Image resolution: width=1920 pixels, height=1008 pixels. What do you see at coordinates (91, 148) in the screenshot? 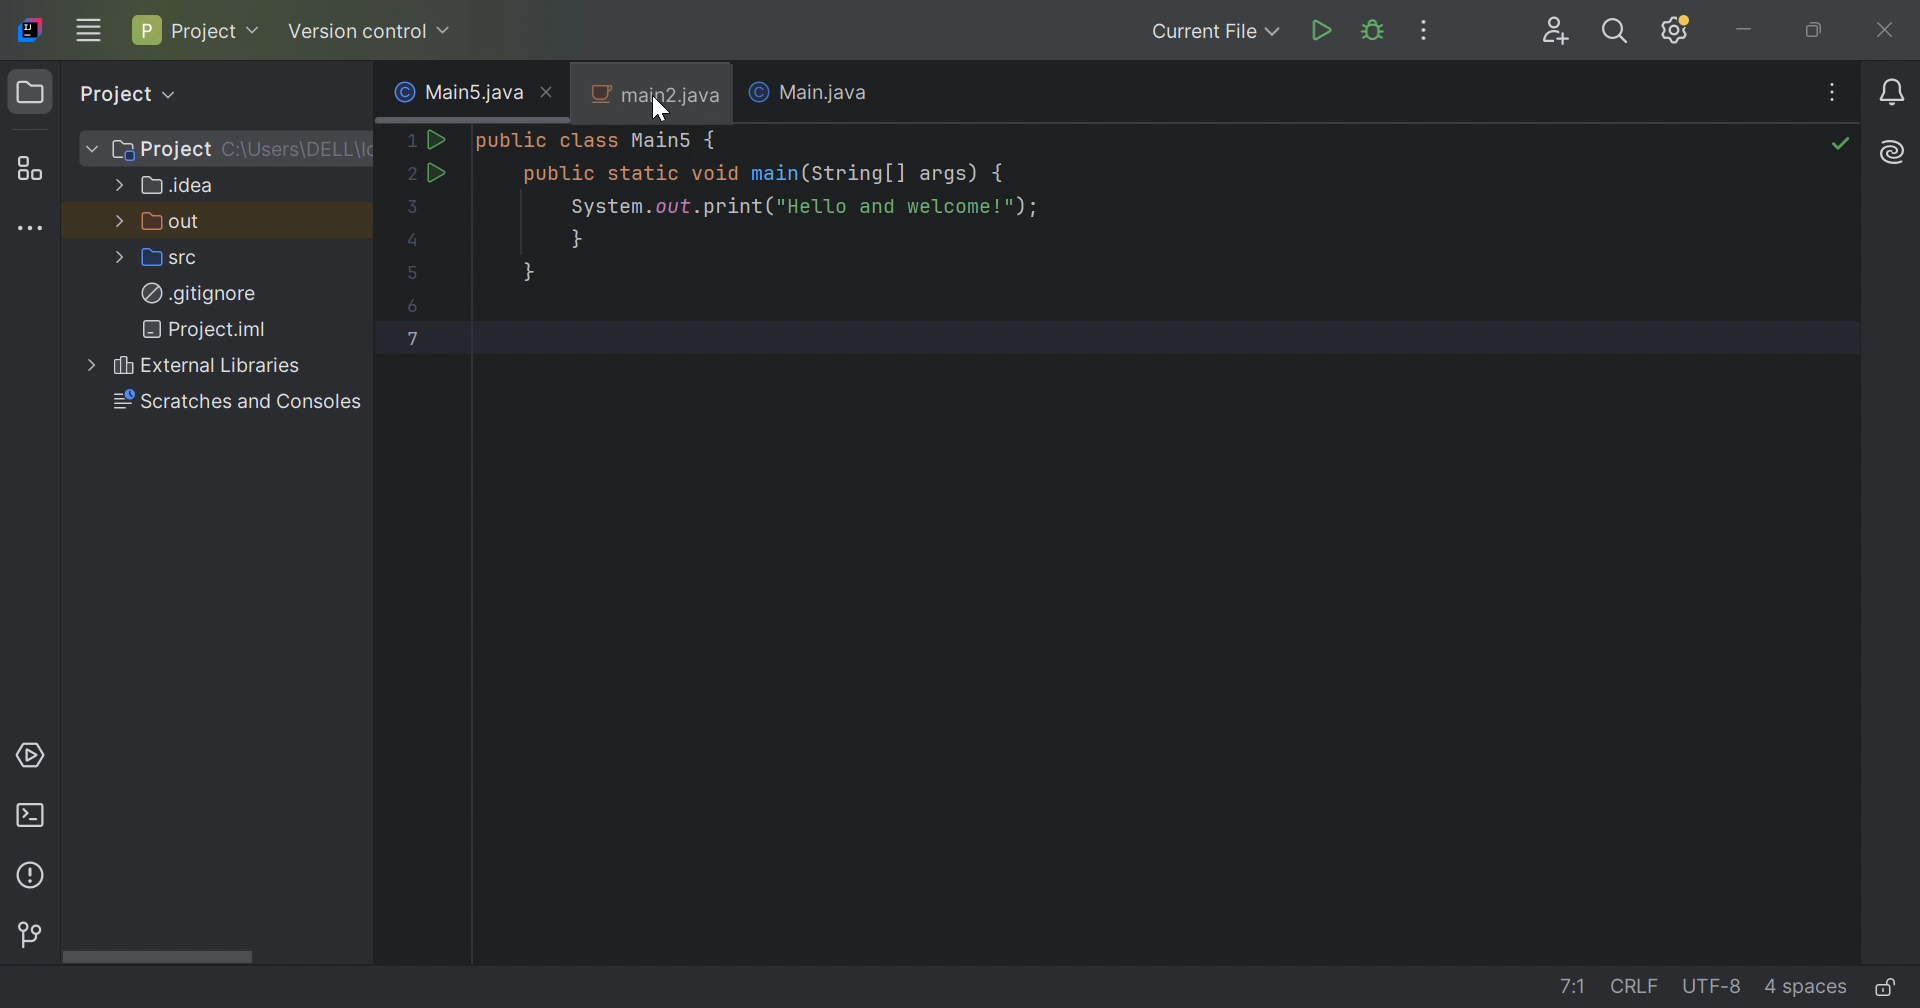
I see `More` at bounding box center [91, 148].